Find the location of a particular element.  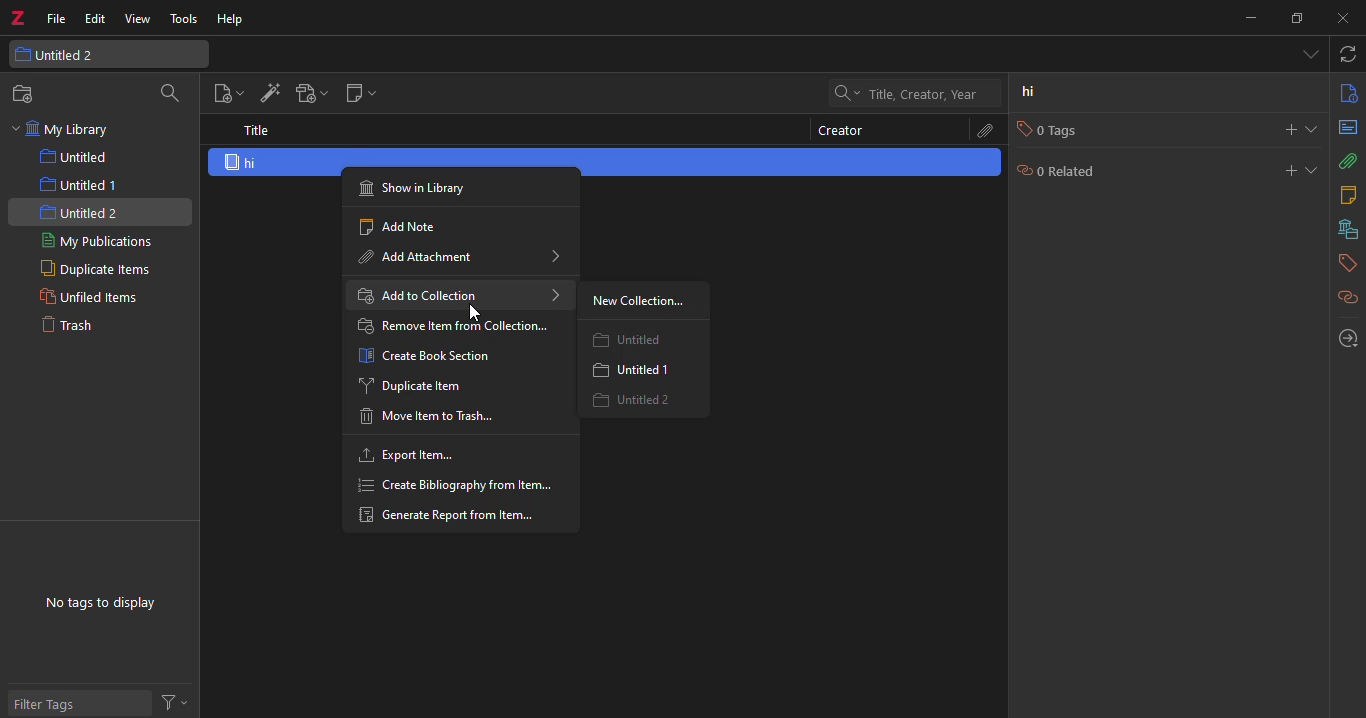

actions is located at coordinates (179, 701).